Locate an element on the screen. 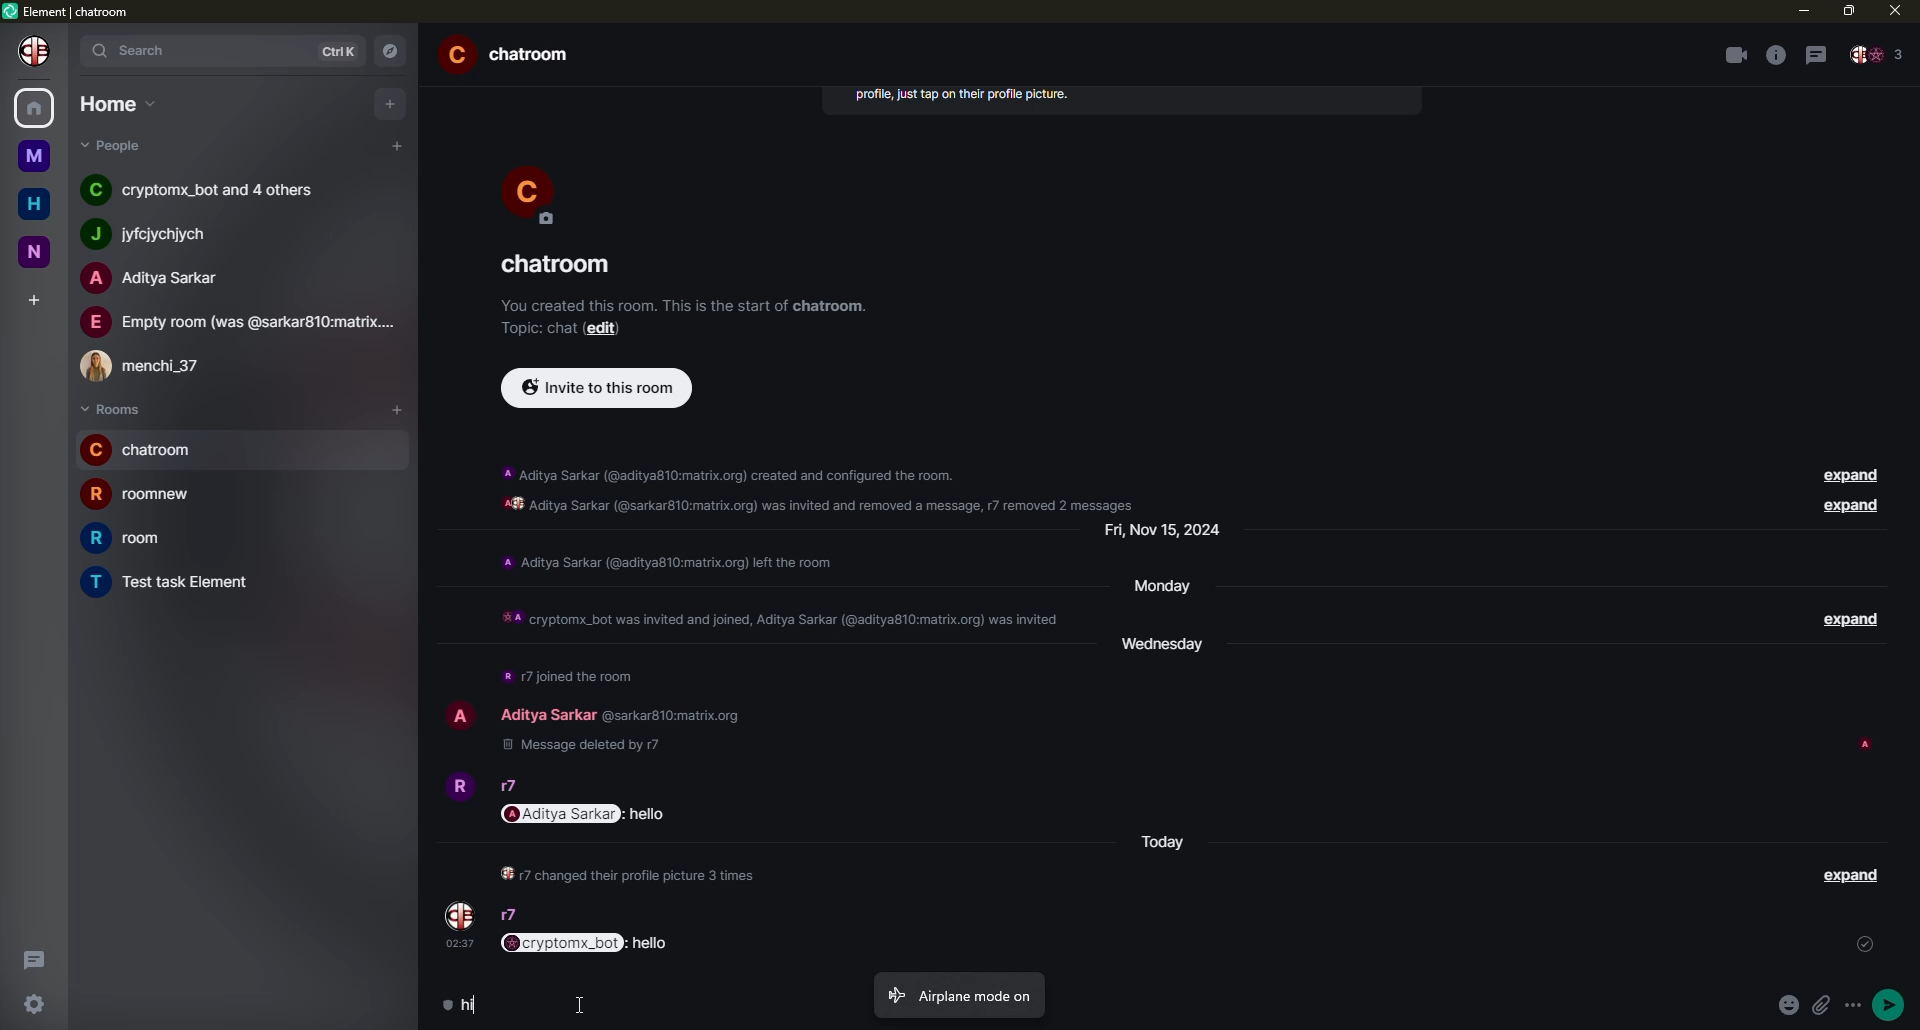 The image size is (1920, 1030). send is located at coordinates (1891, 1005).